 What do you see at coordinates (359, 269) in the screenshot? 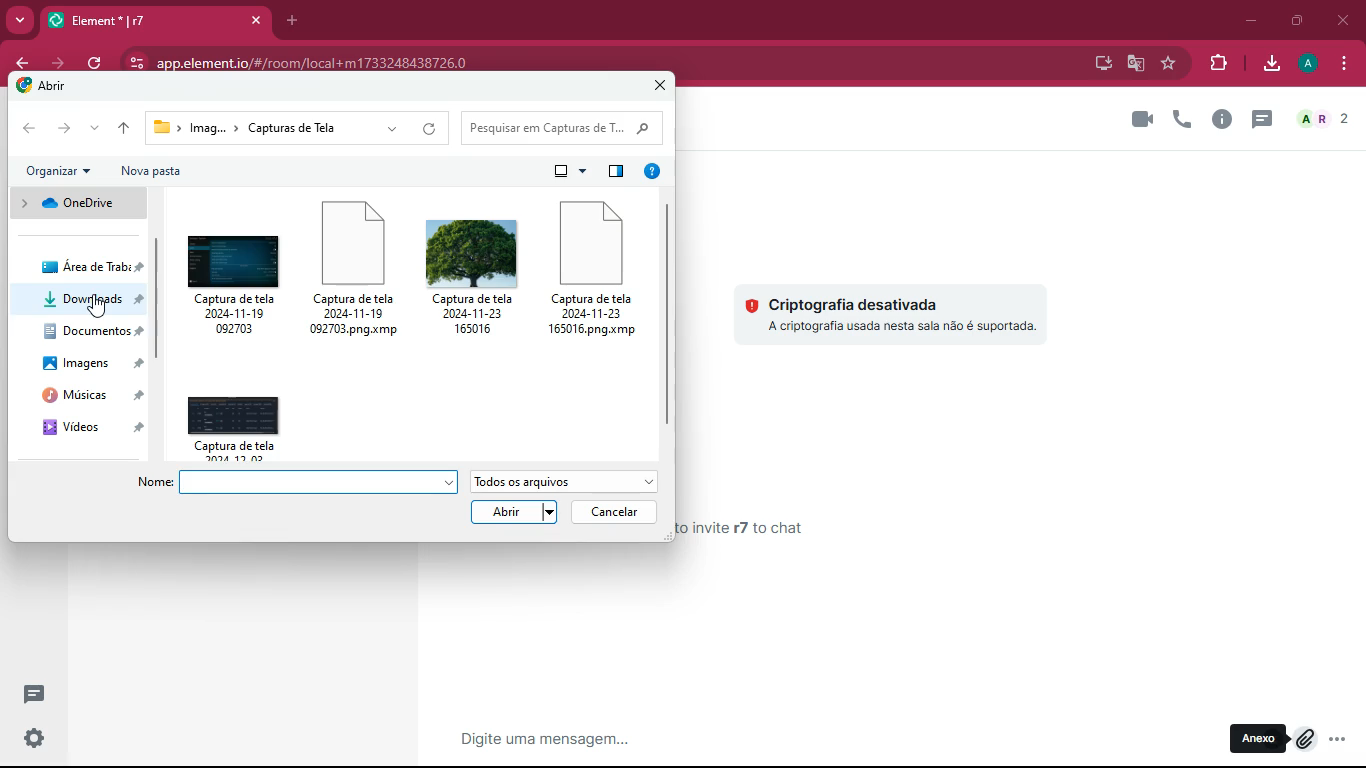
I see `captura de tela 2024-11-19 092703.png.xmp` at bounding box center [359, 269].